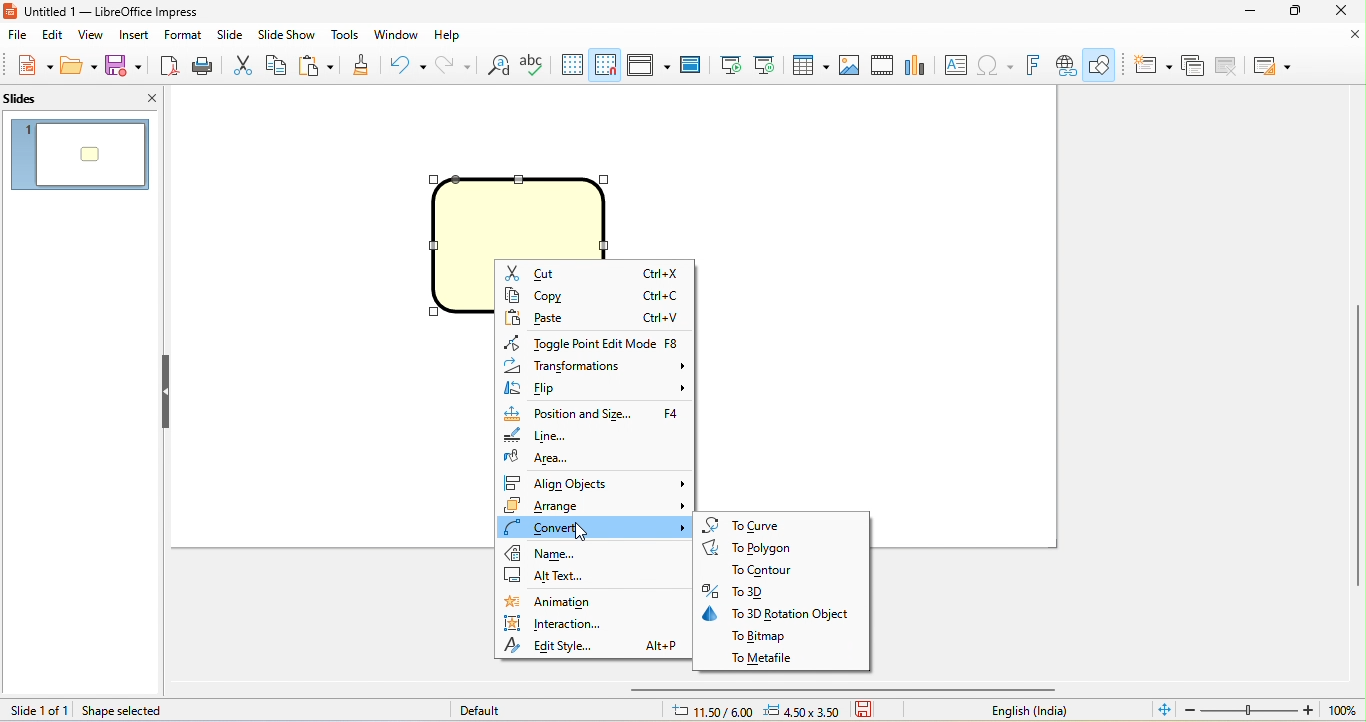  Describe the element at coordinates (804, 711) in the screenshot. I see `4.50x3.50` at that location.